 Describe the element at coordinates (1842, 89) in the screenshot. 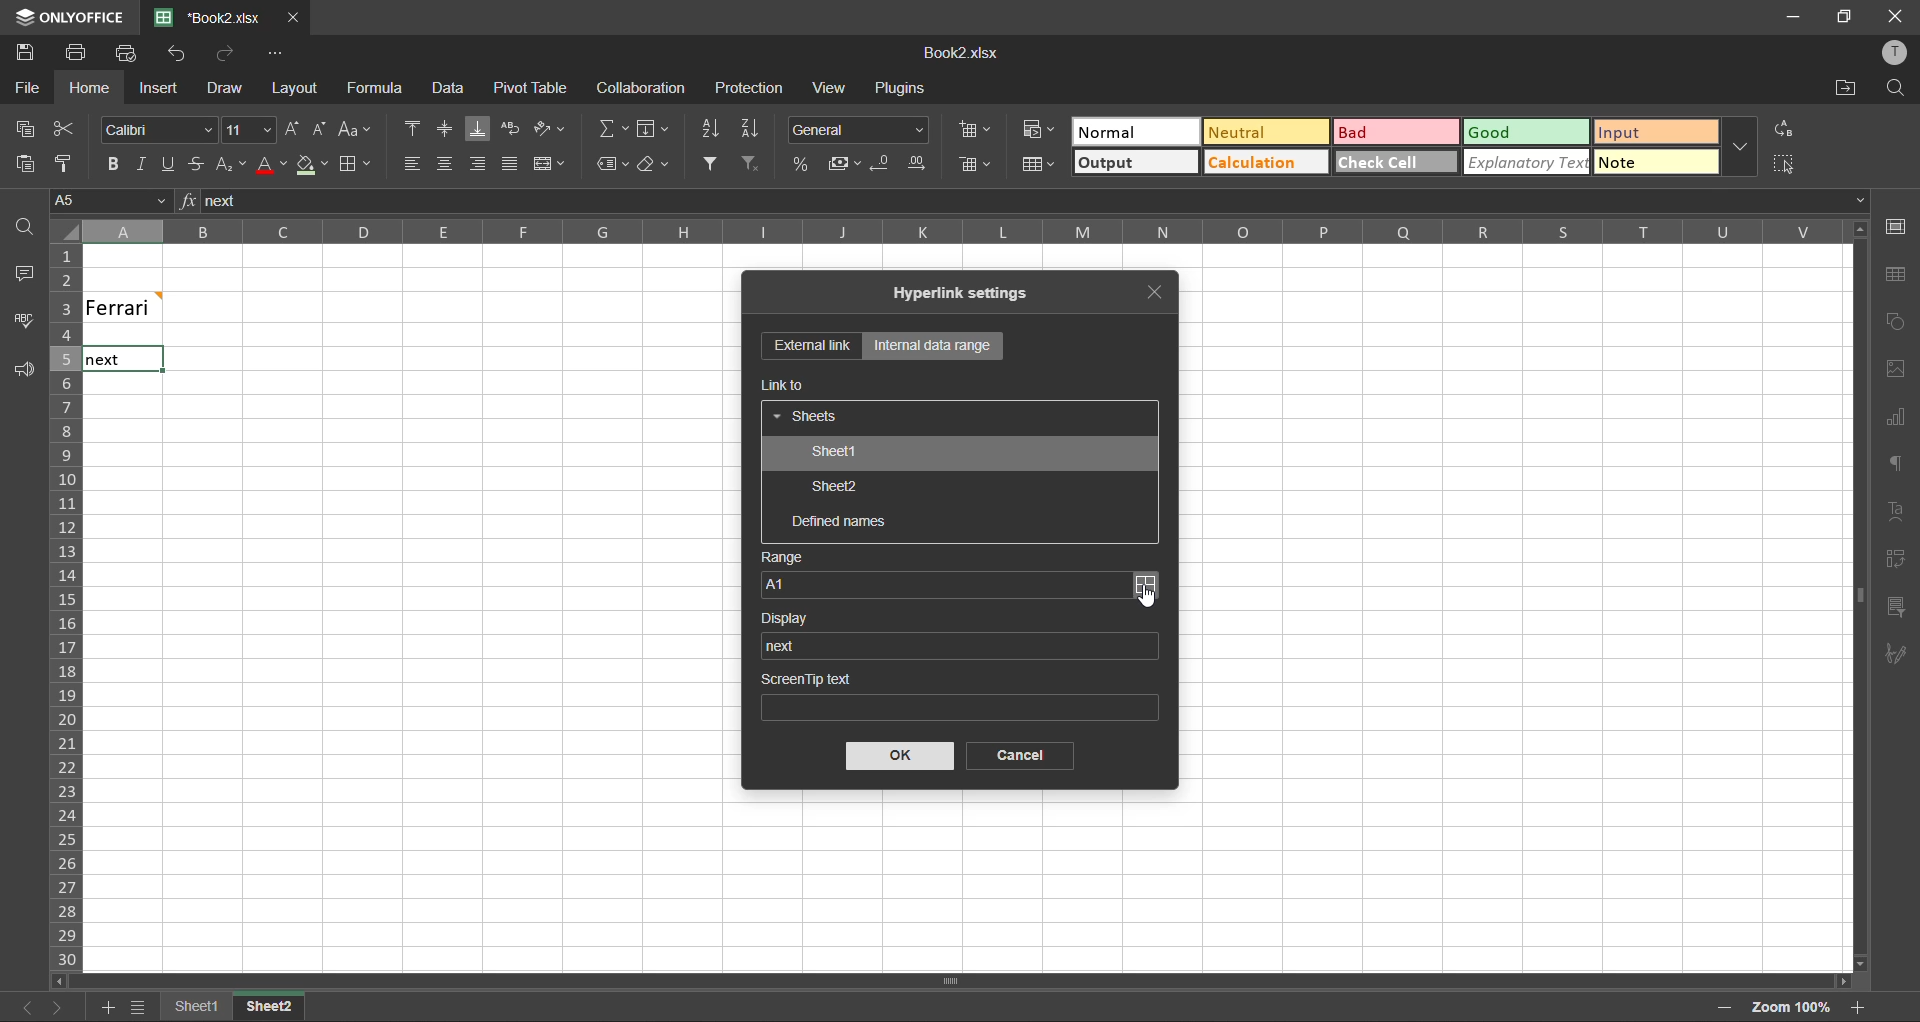

I see `open location` at that location.